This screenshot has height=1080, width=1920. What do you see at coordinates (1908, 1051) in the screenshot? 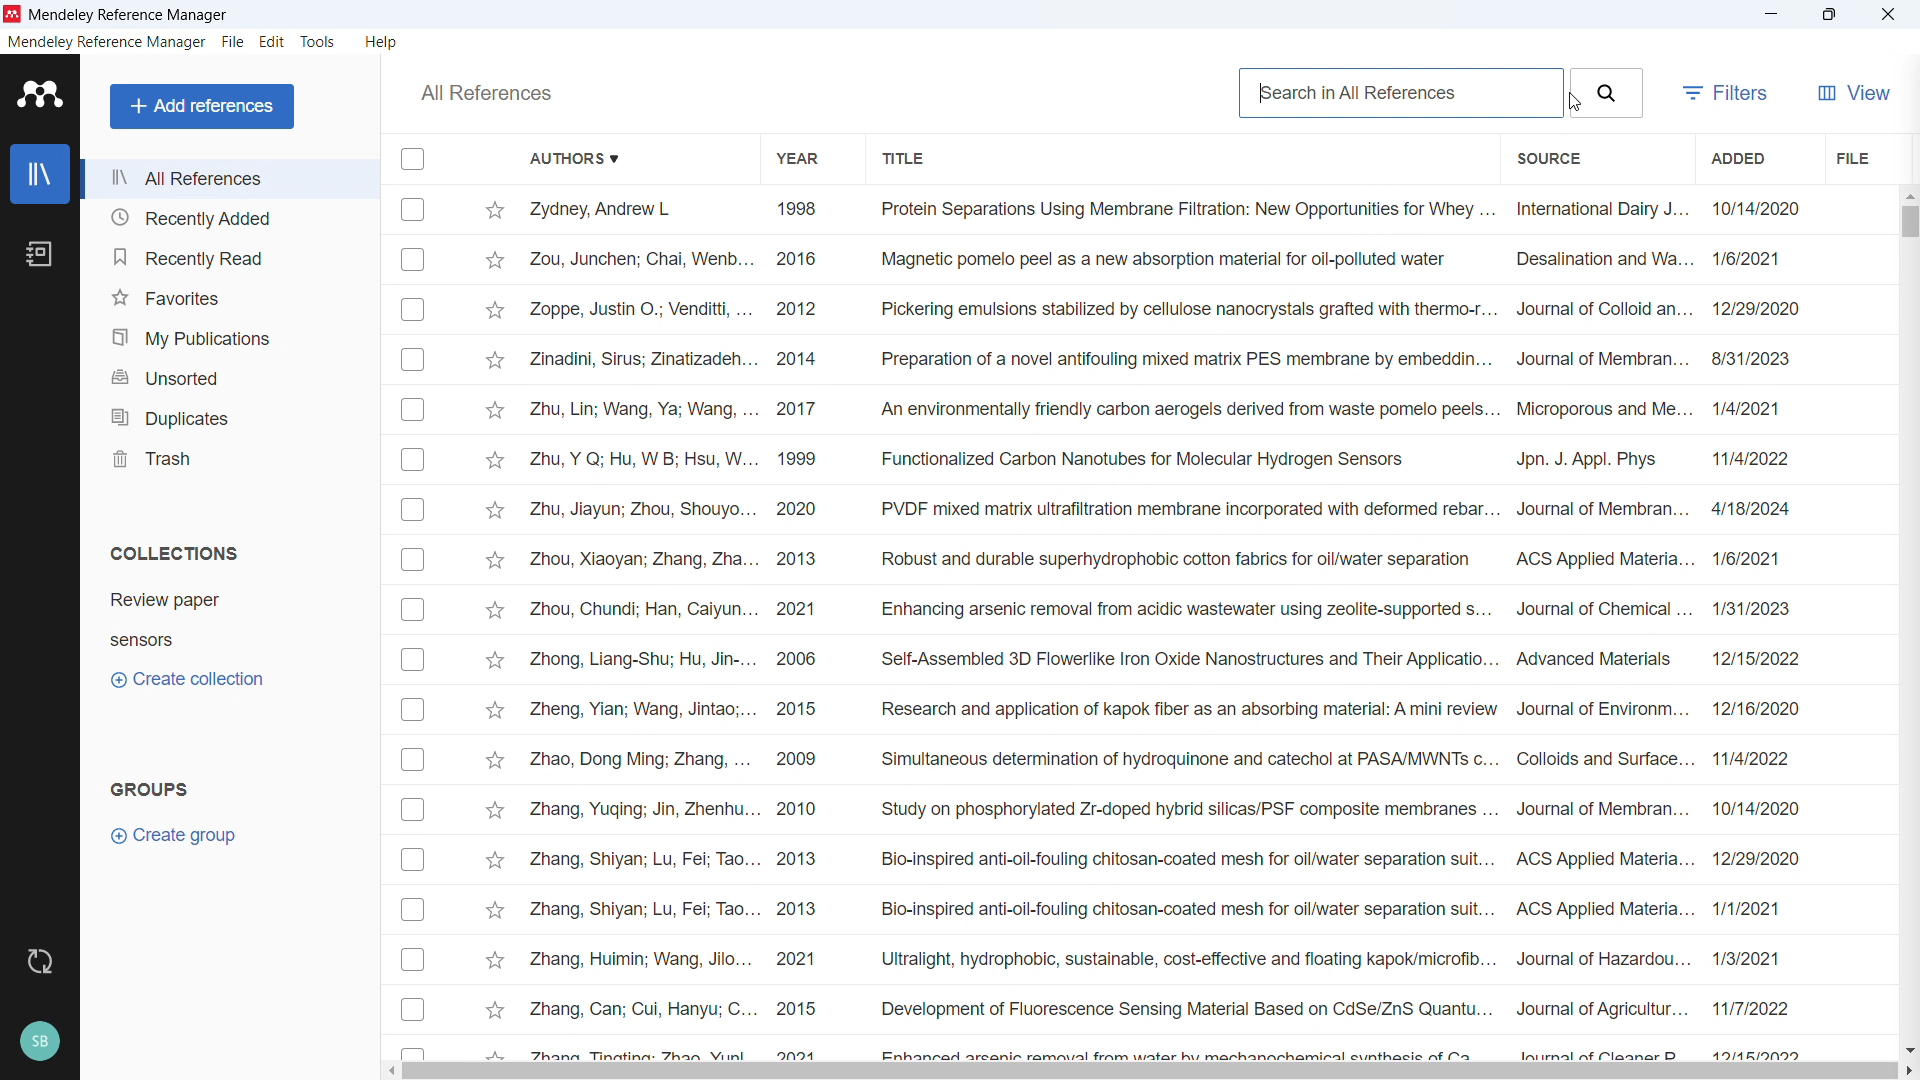
I see `Scroll down ` at bounding box center [1908, 1051].